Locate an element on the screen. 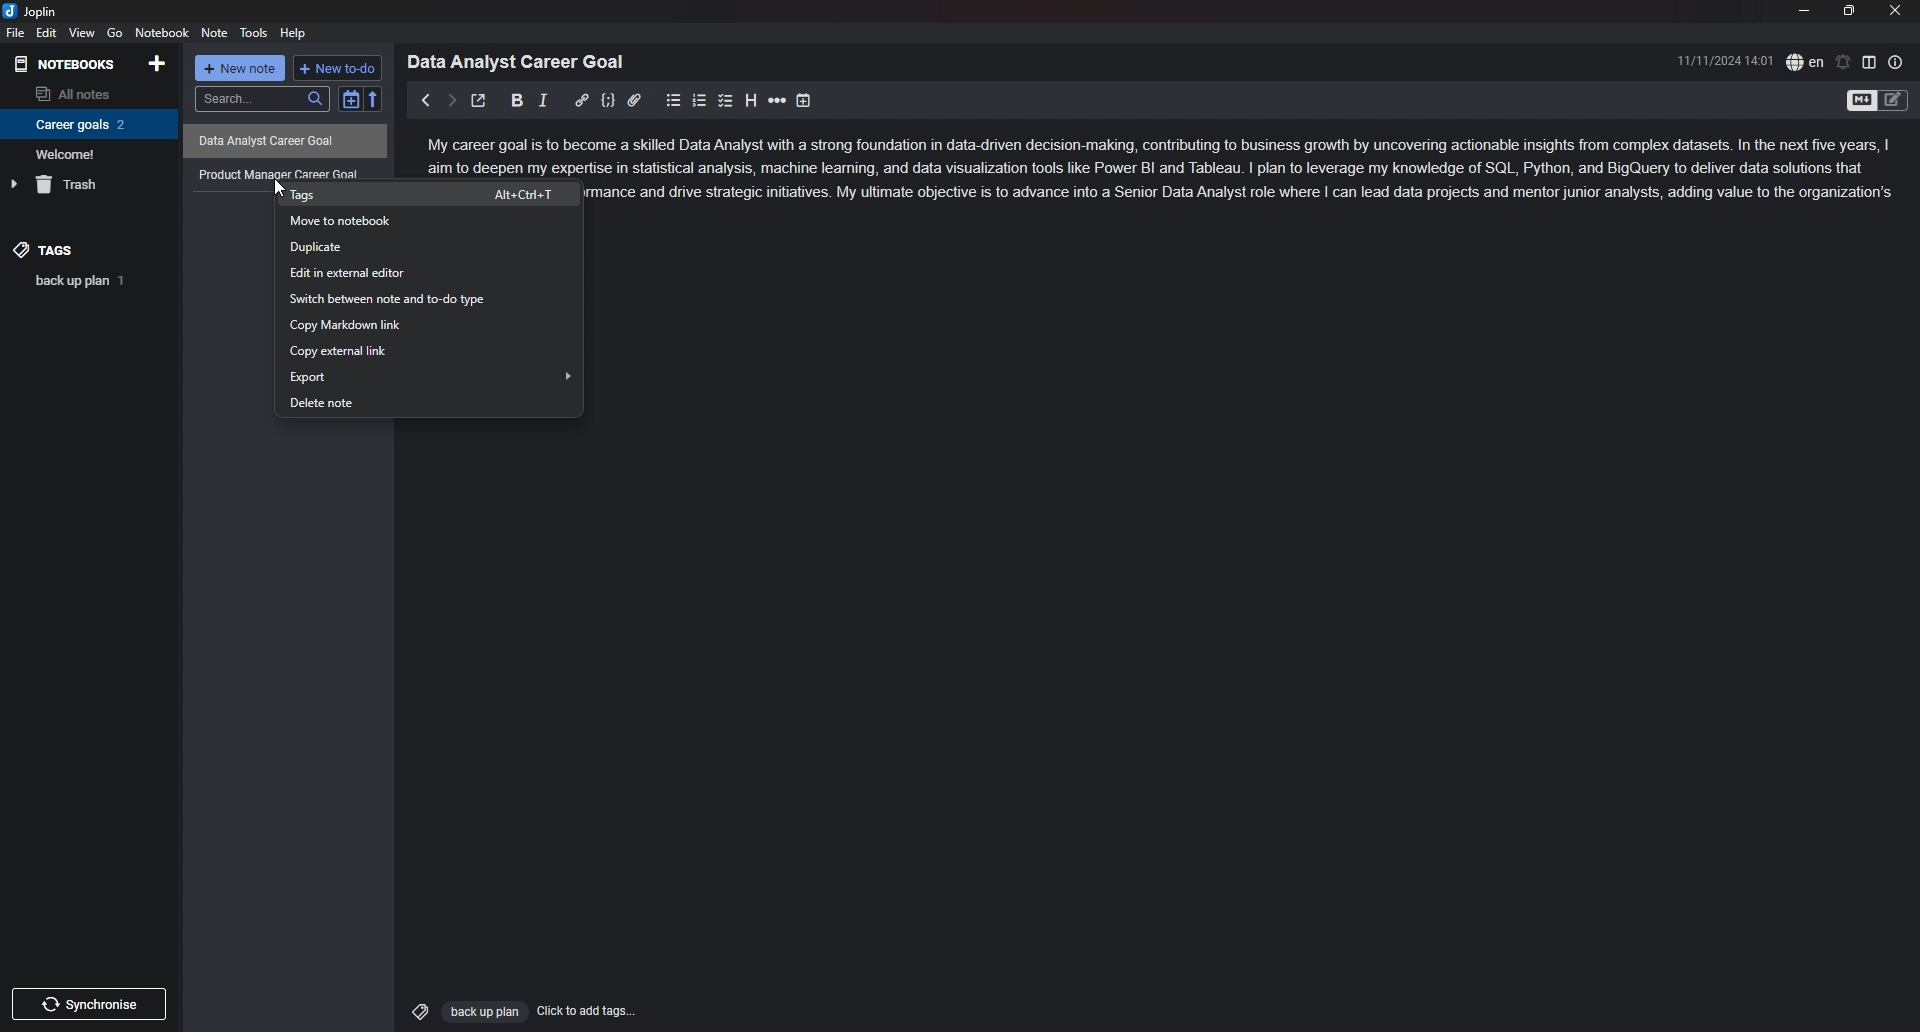  Data Analyst Career Goal is located at coordinates (284, 142).